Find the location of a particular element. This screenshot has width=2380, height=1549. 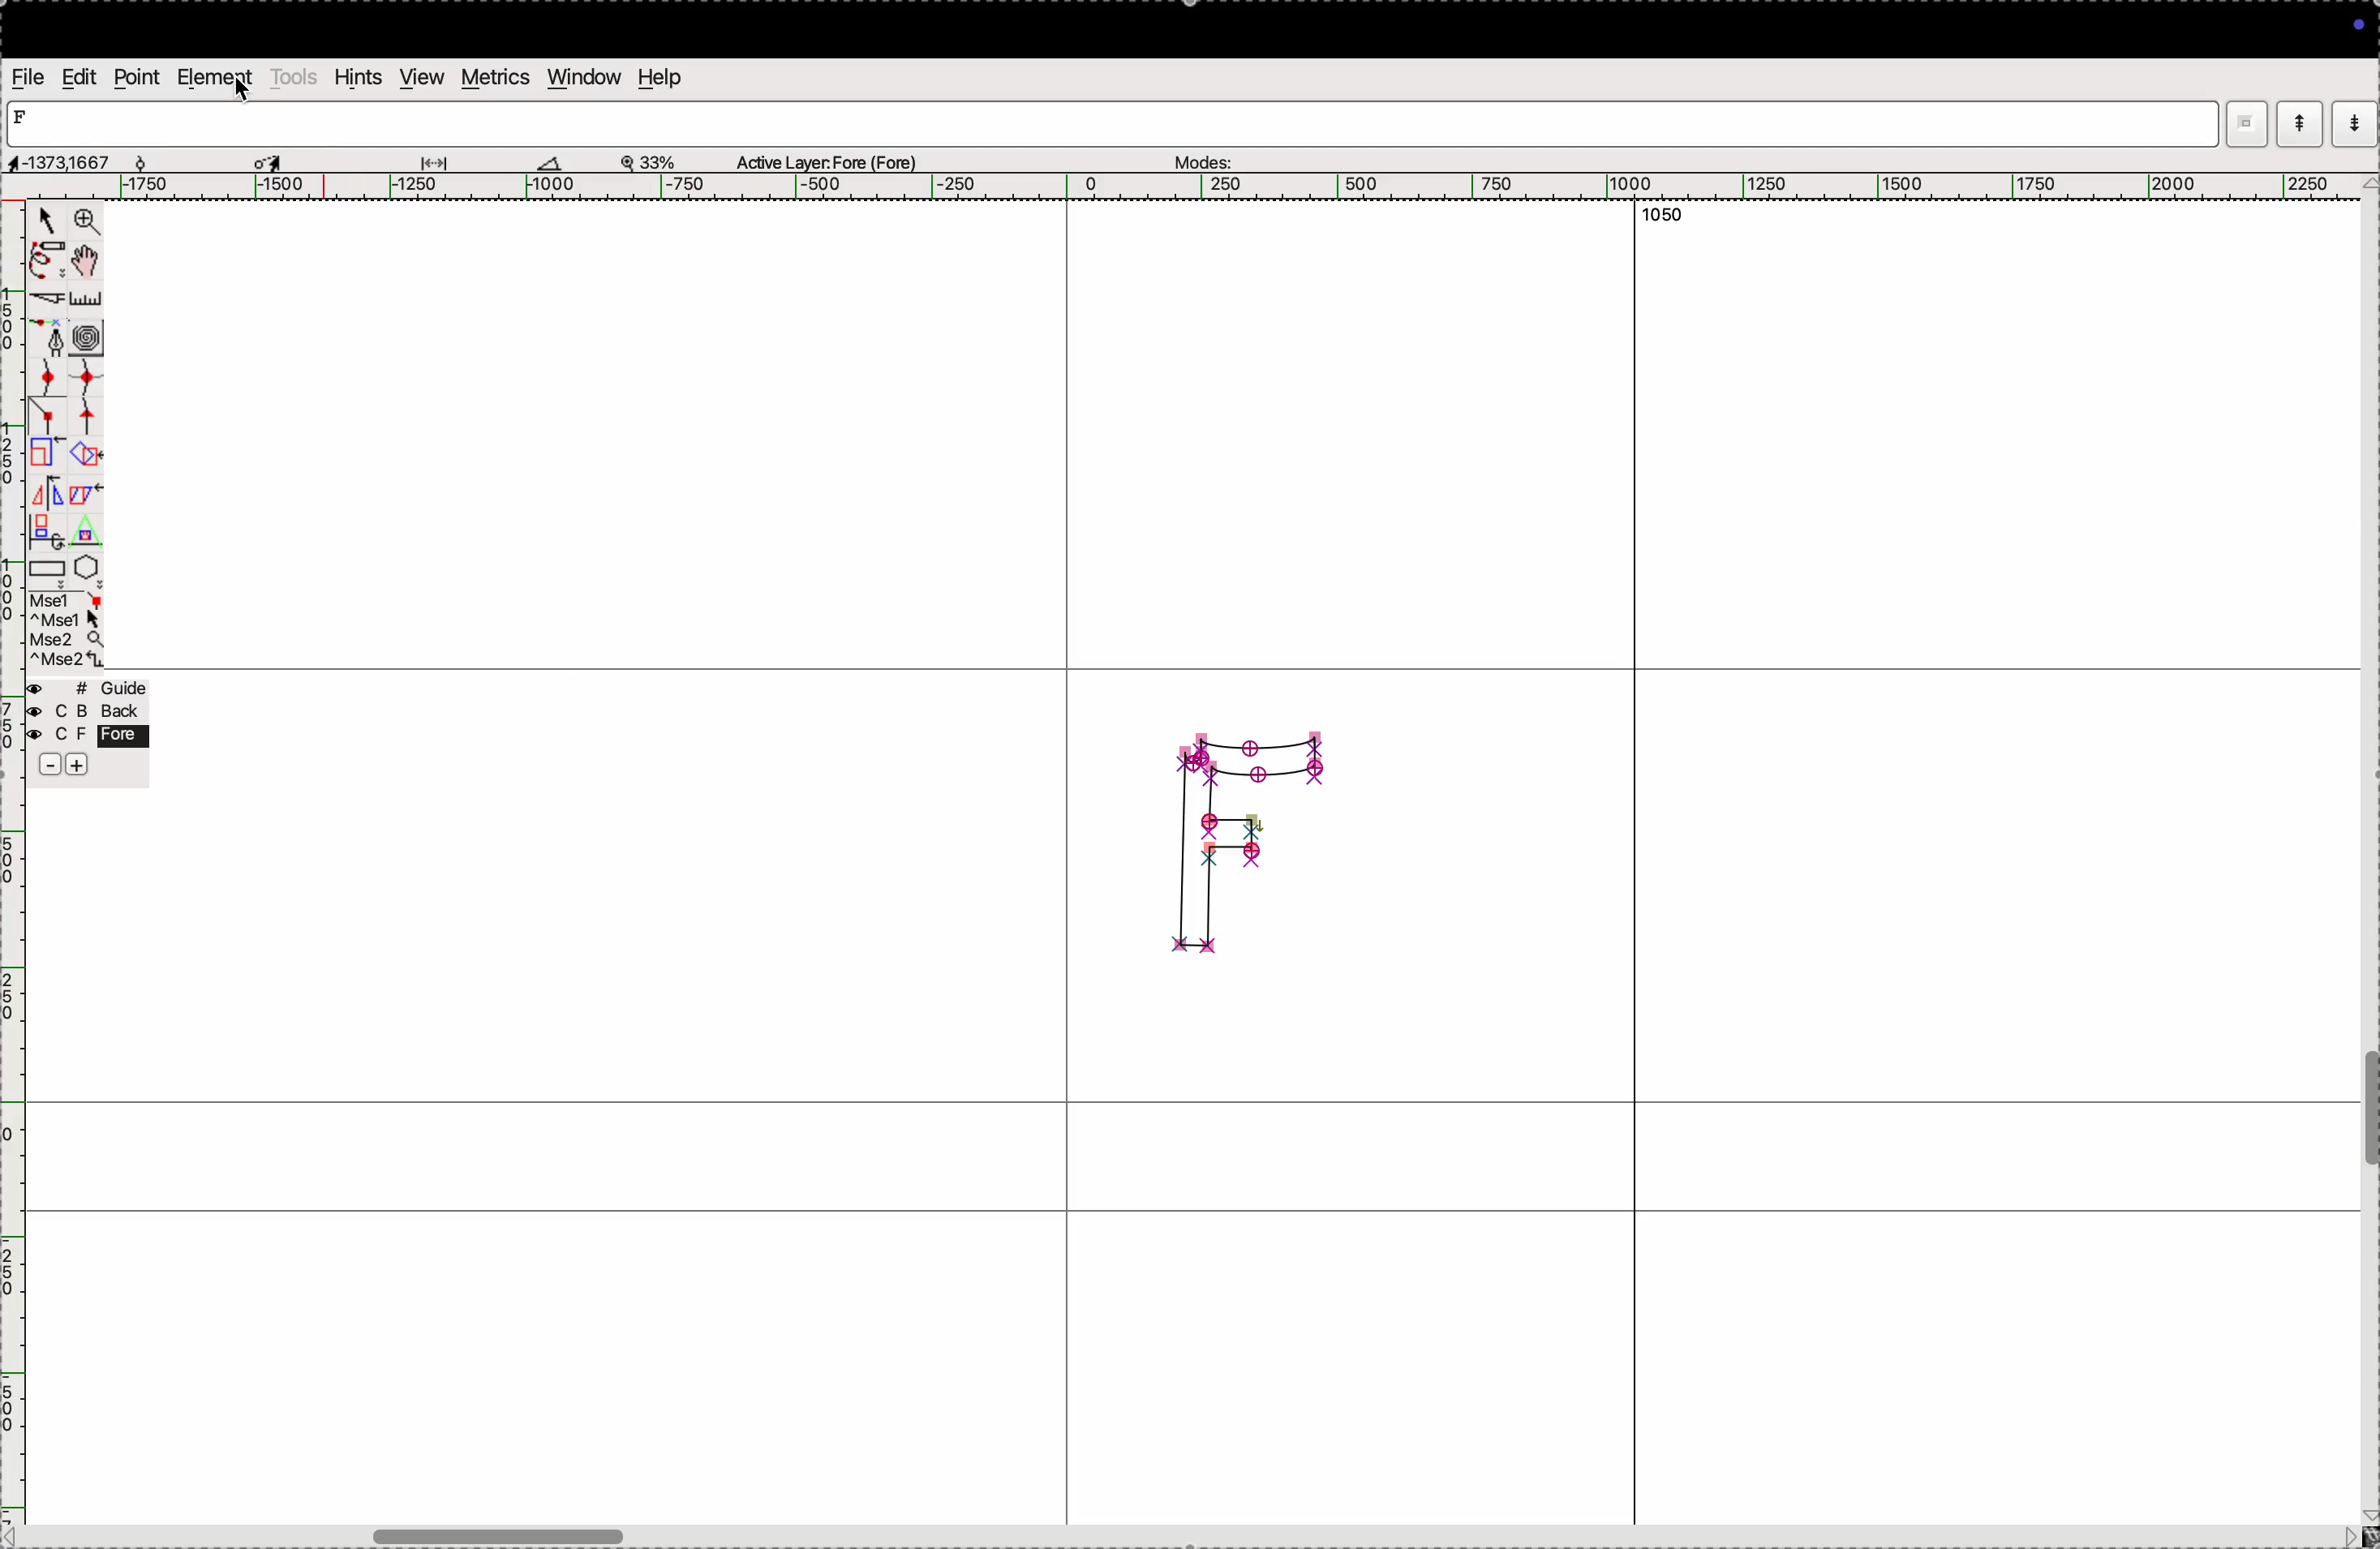

aspects is located at coordinates (72, 159).